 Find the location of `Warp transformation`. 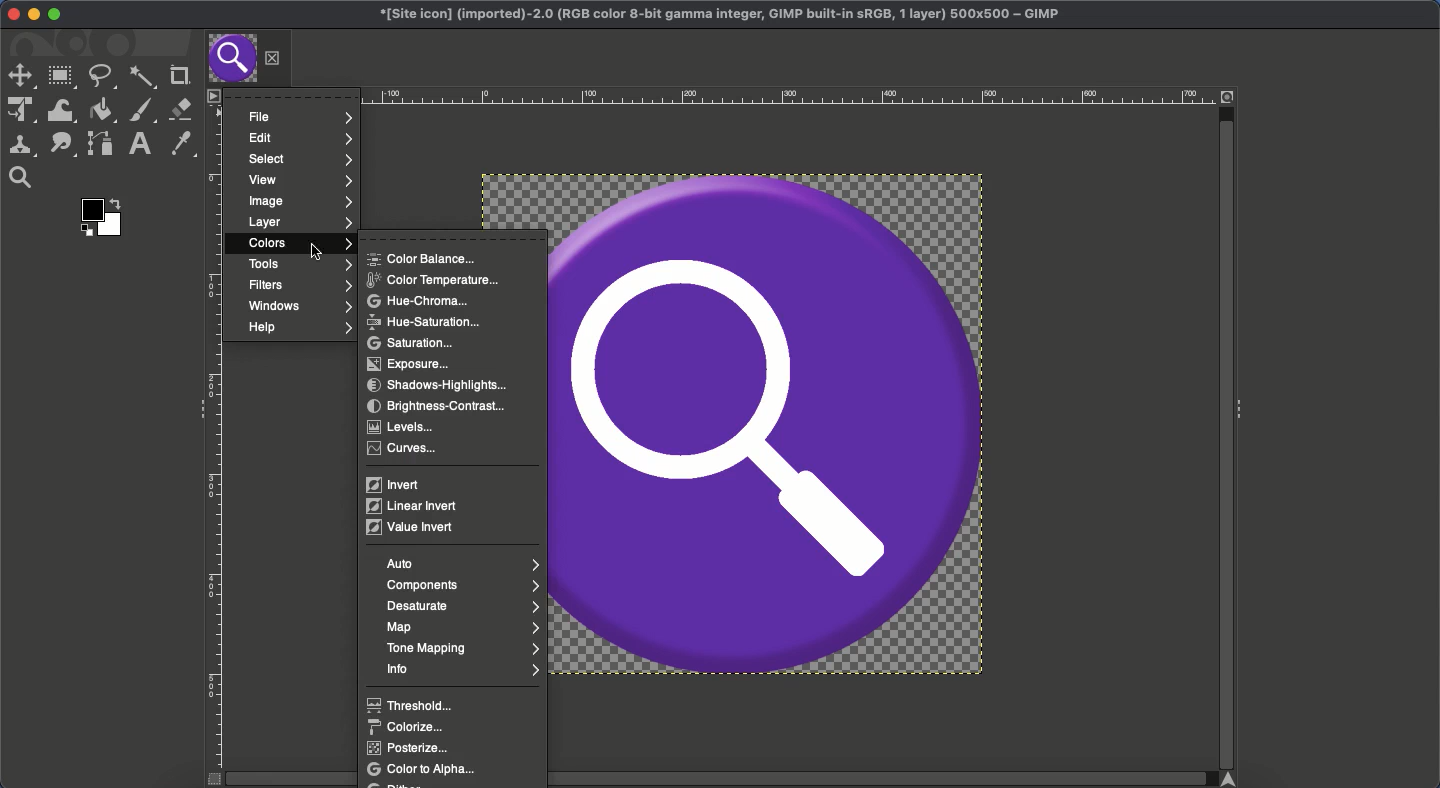

Warp transformation is located at coordinates (59, 110).